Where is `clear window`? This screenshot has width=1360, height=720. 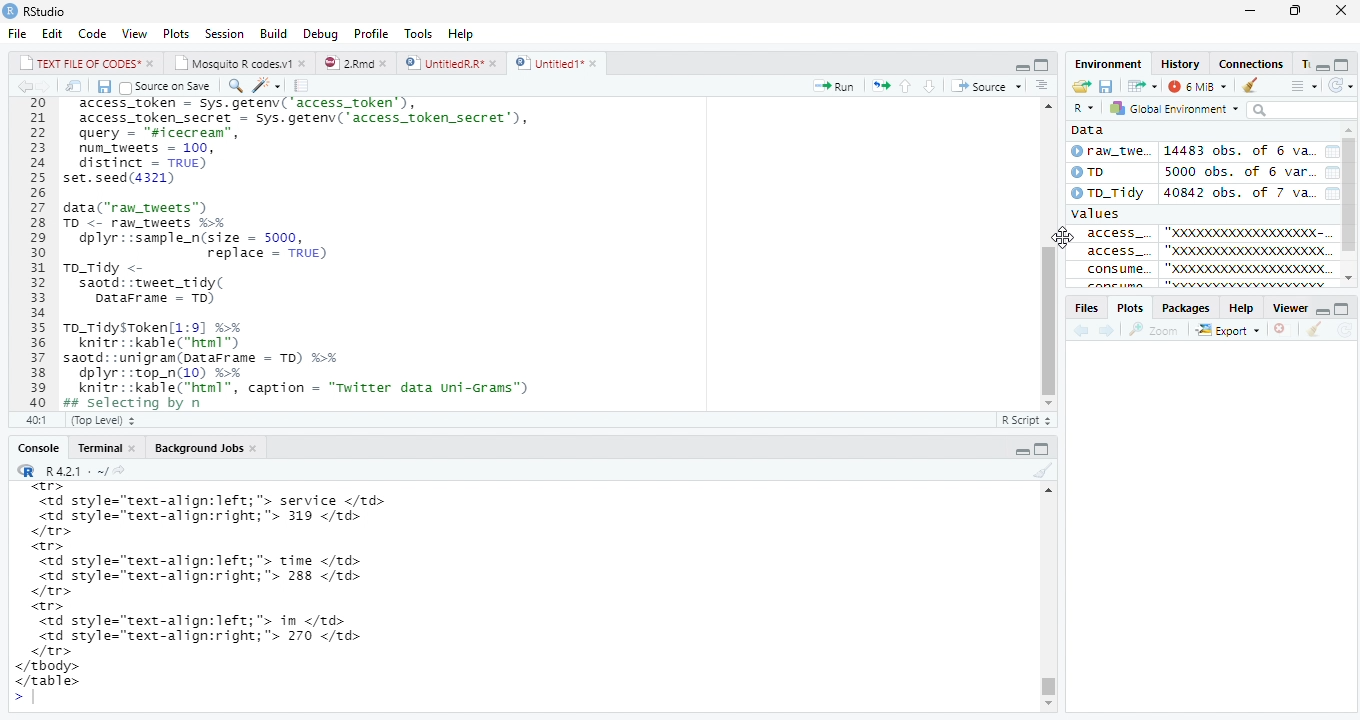 clear window is located at coordinates (1255, 86).